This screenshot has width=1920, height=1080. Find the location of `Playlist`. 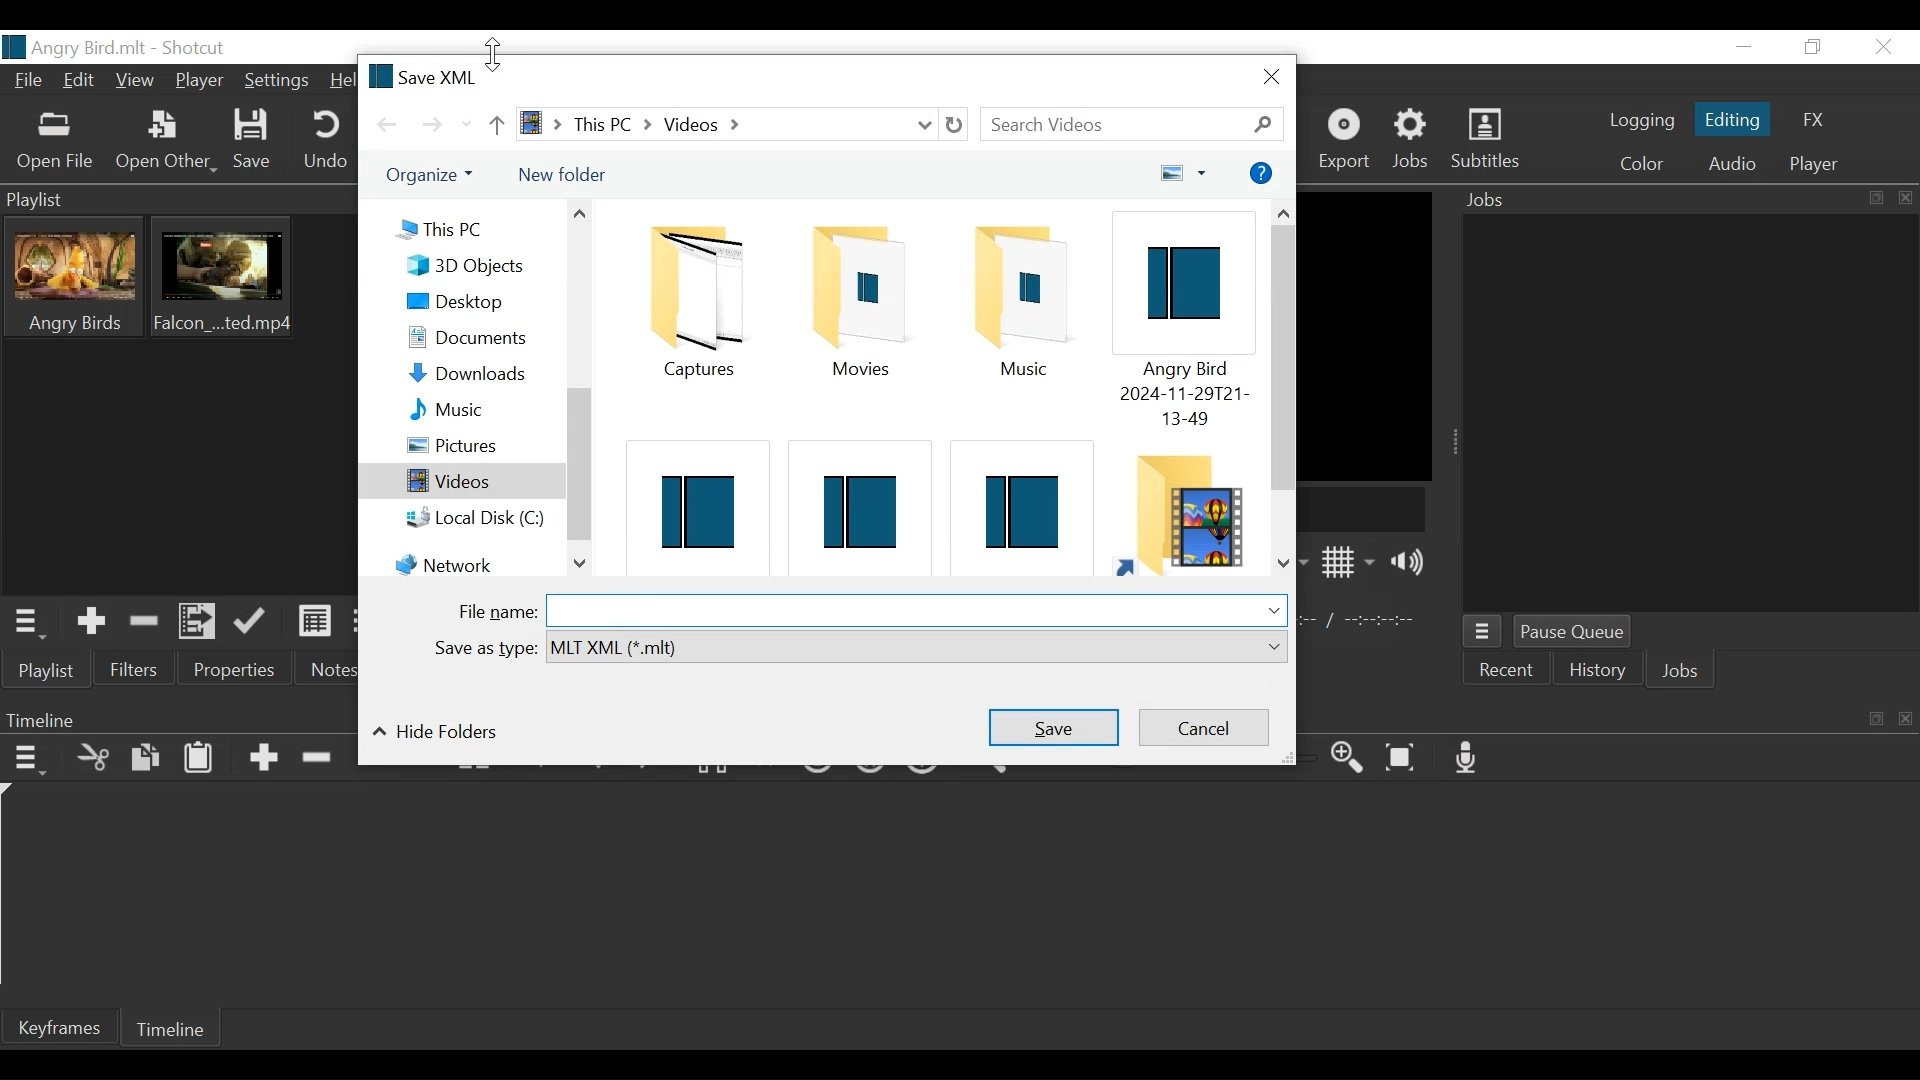

Playlist is located at coordinates (49, 673).